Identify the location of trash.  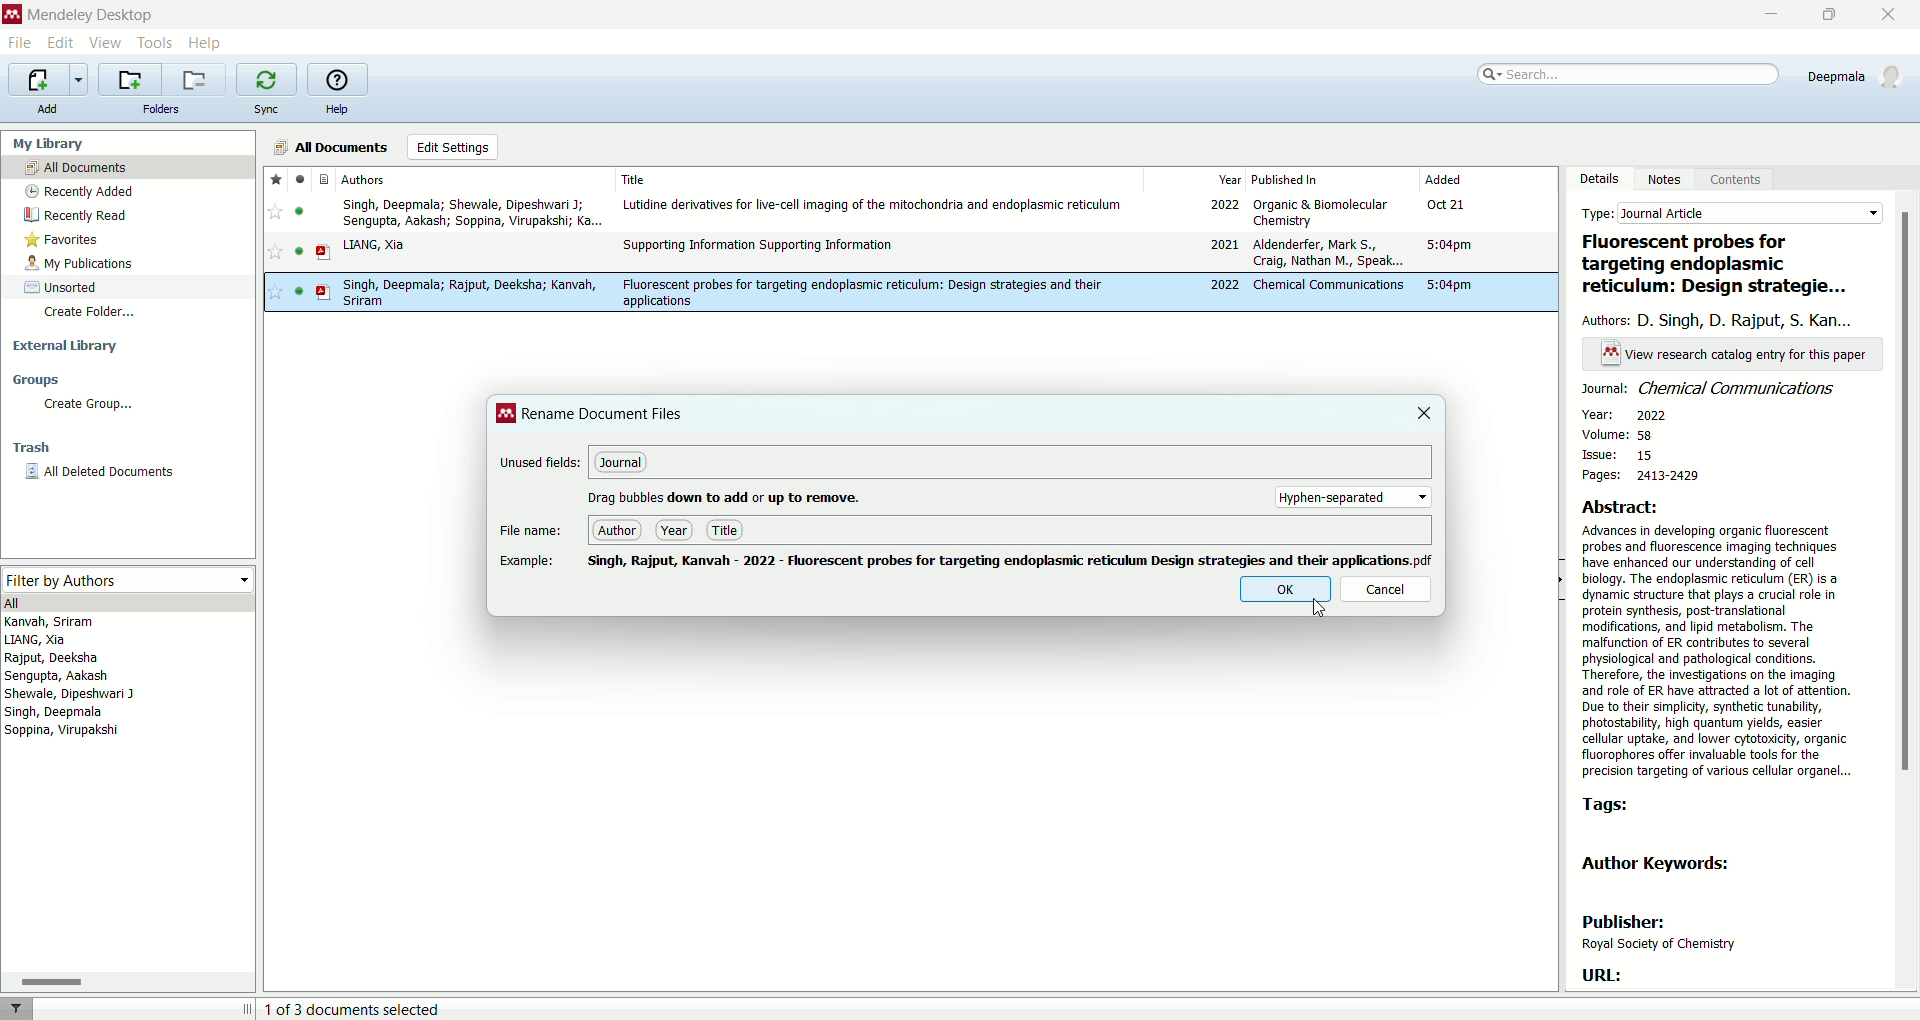
(32, 450).